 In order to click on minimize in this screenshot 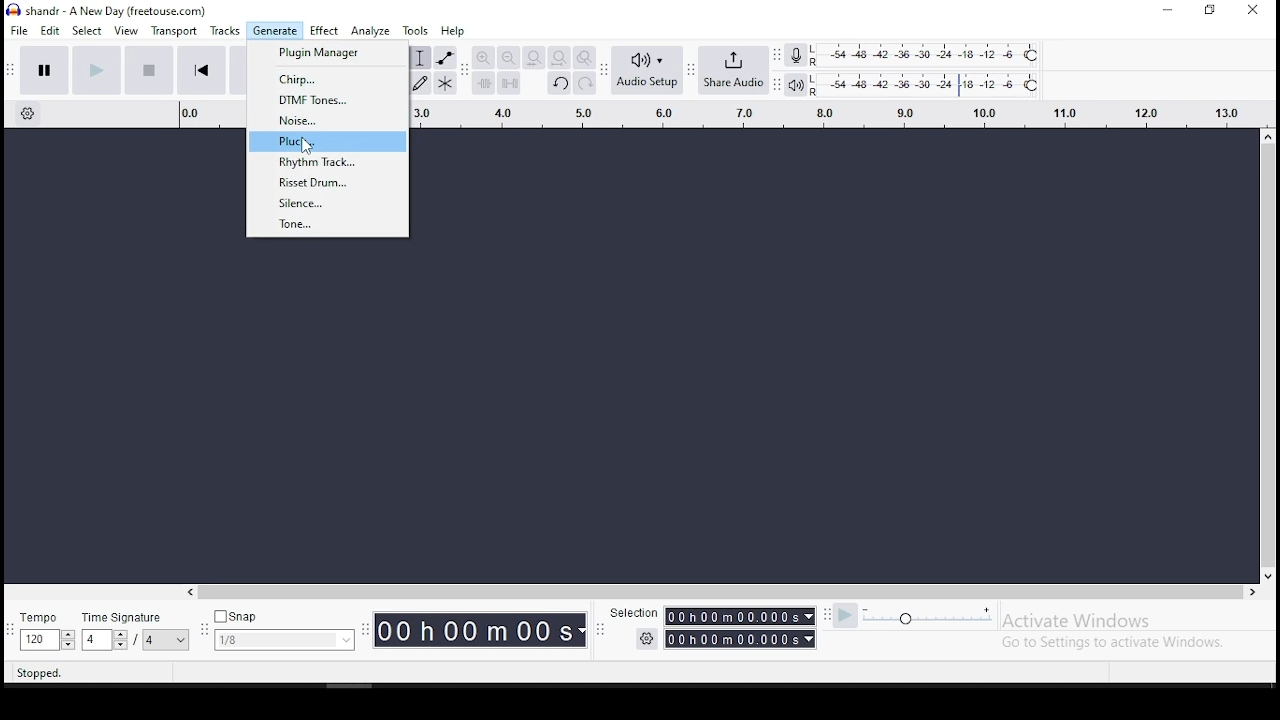, I will do `click(1167, 11)`.